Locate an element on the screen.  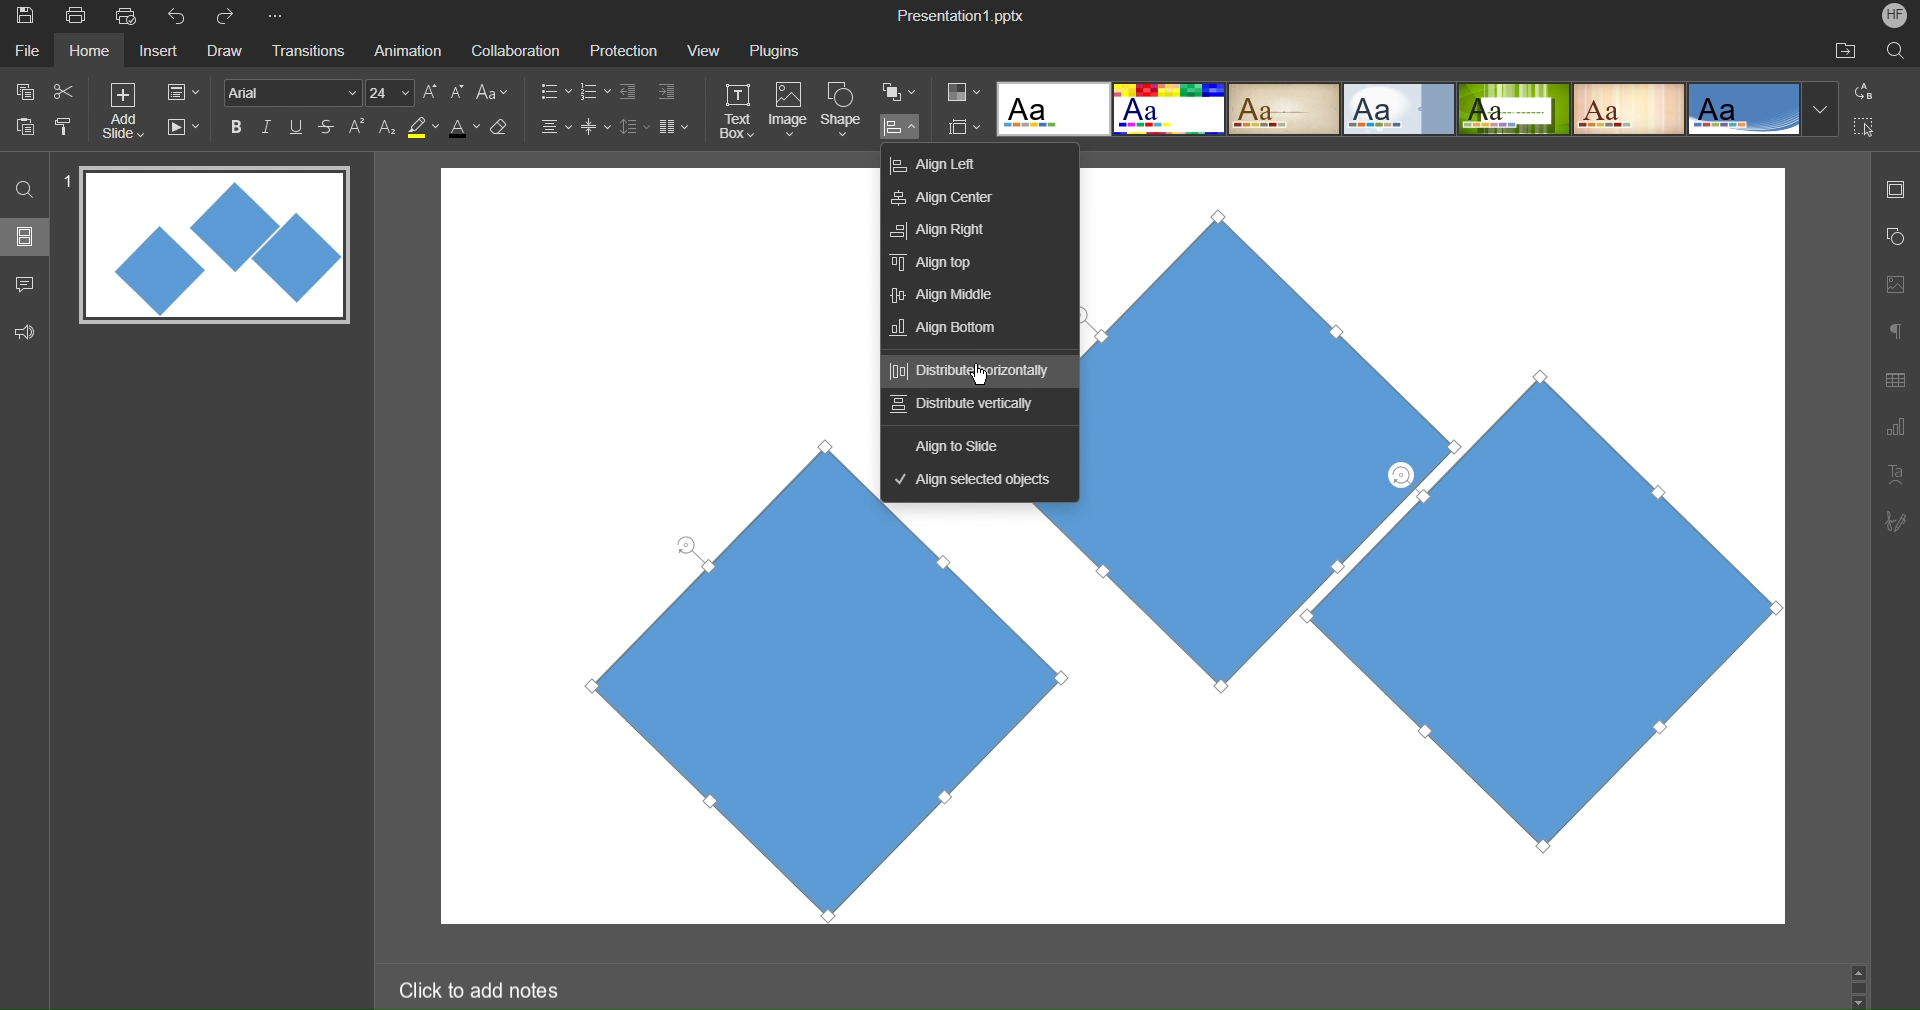
open file location is located at coordinates (1845, 50).